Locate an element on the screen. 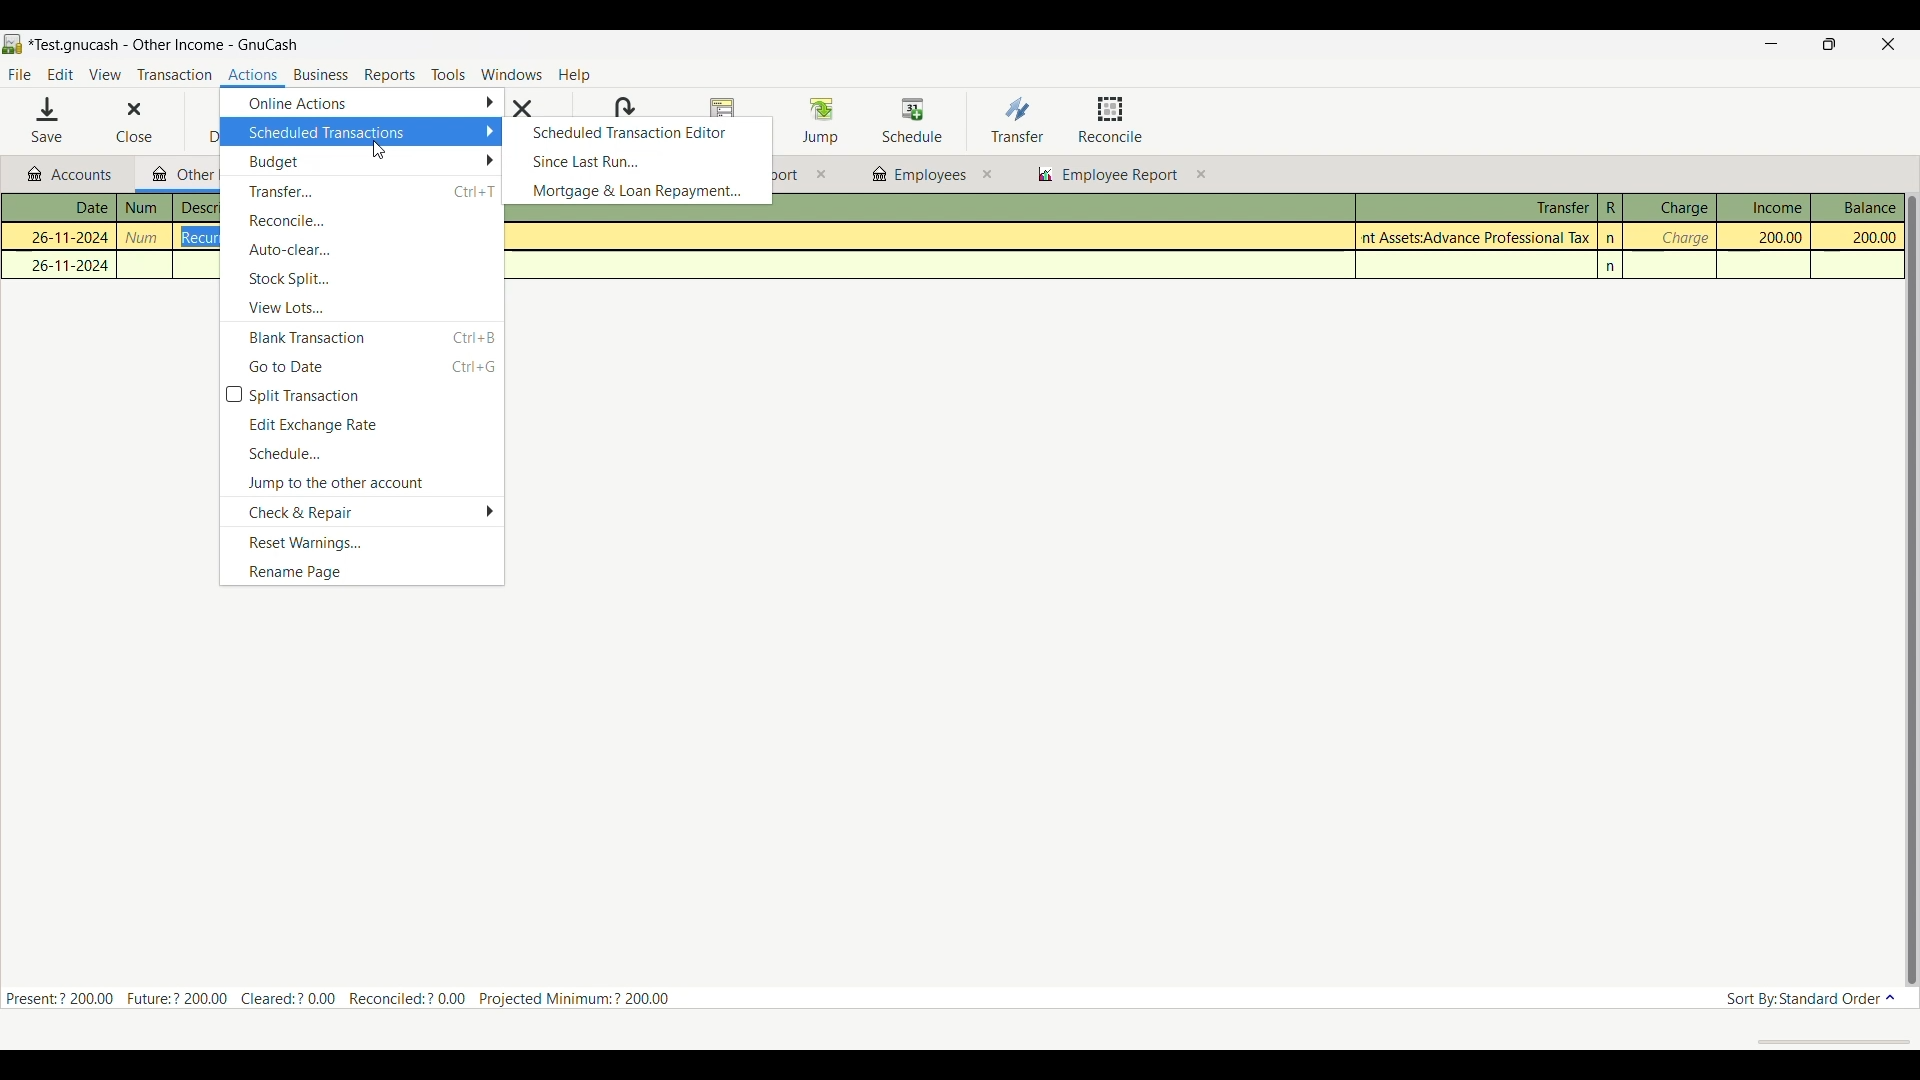 This screenshot has height=1080, width=1920. Blank transaction is located at coordinates (362, 336).